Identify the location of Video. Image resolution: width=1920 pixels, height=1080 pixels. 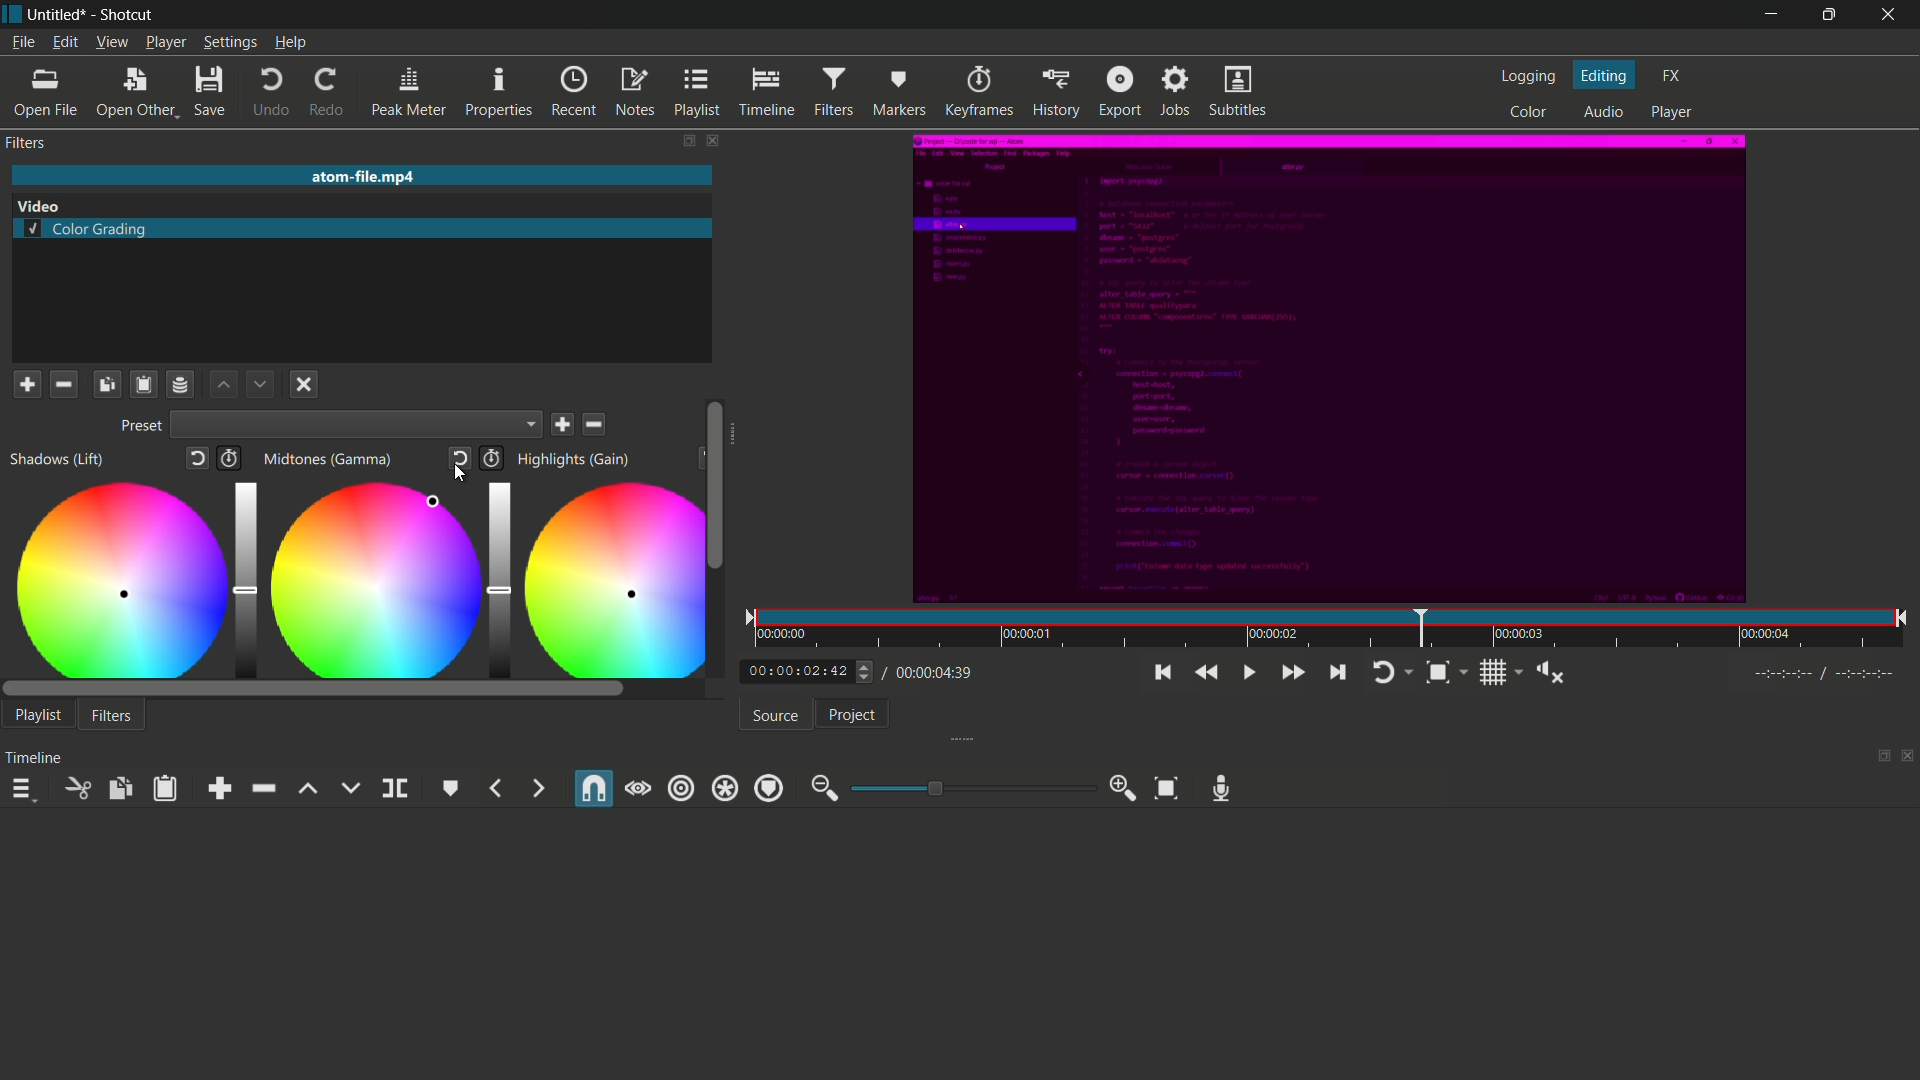
(48, 205).